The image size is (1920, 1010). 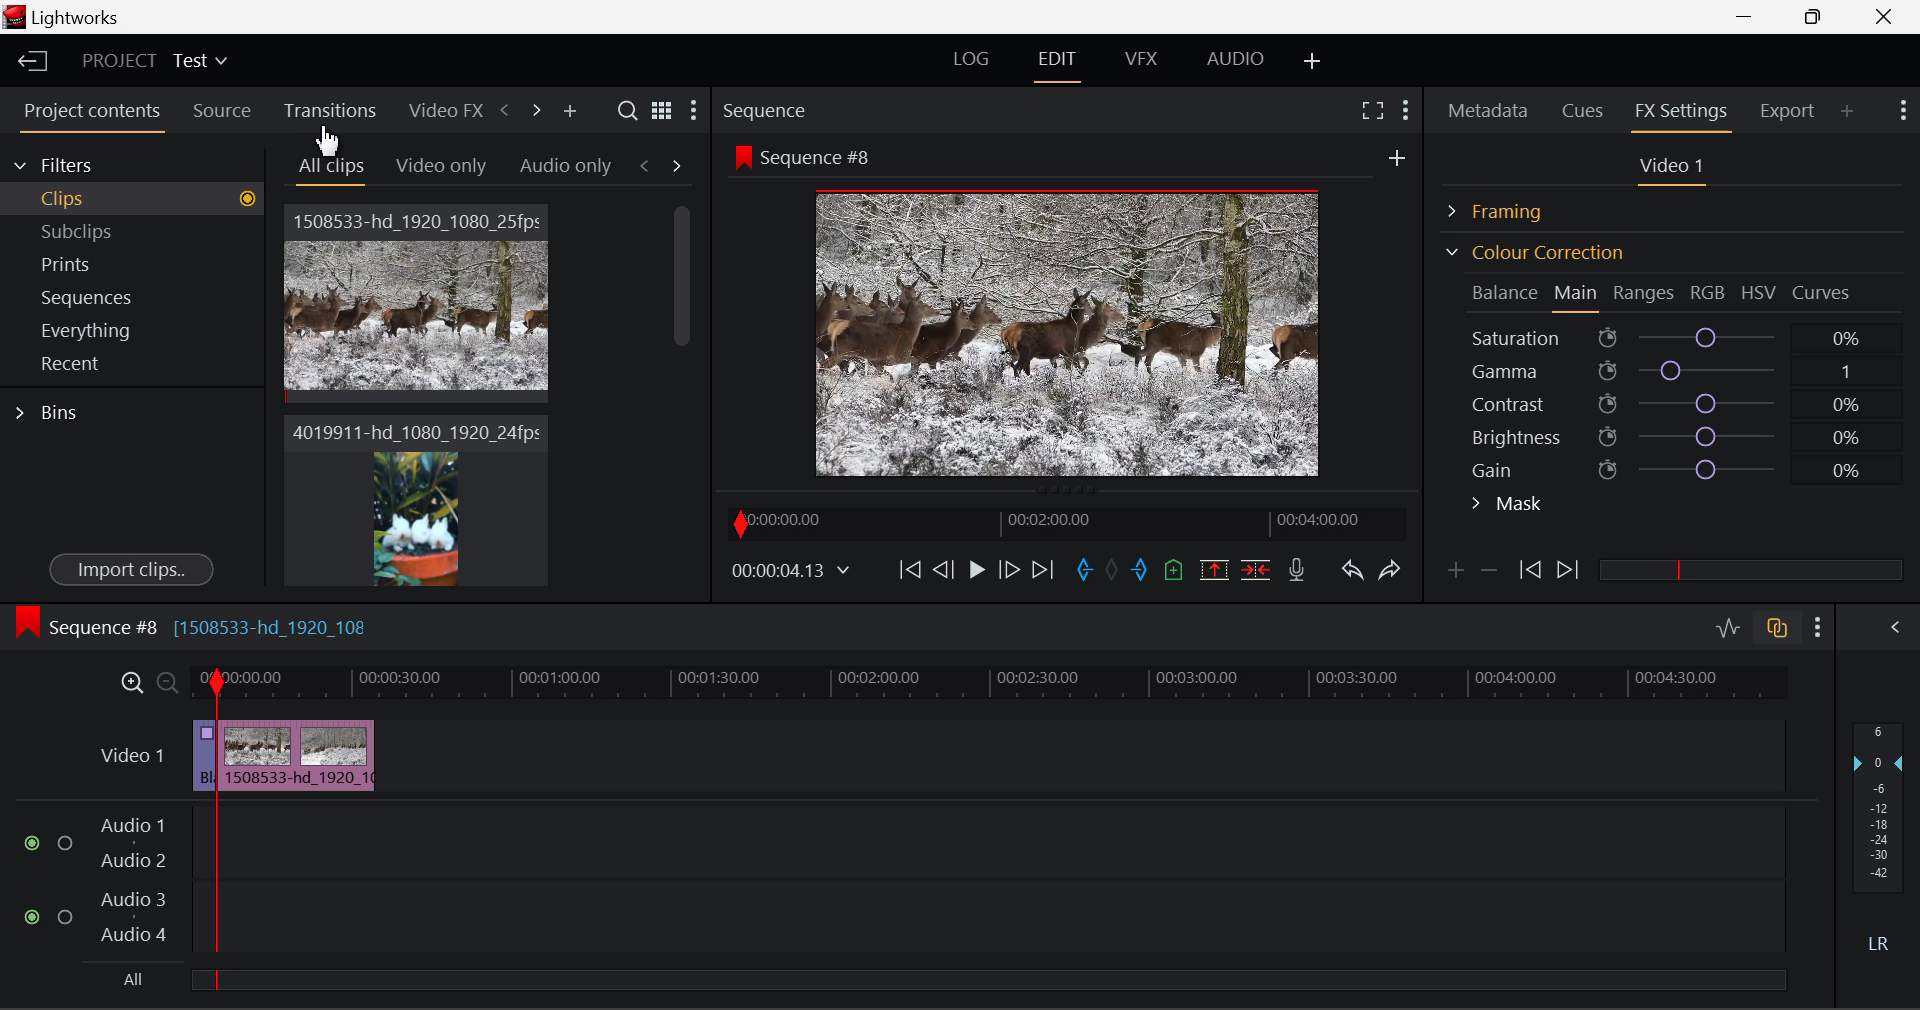 What do you see at coordinates (770, 112) in the screenshot?
I see `Sequence Preview Section` at bounding box center [770, 112].